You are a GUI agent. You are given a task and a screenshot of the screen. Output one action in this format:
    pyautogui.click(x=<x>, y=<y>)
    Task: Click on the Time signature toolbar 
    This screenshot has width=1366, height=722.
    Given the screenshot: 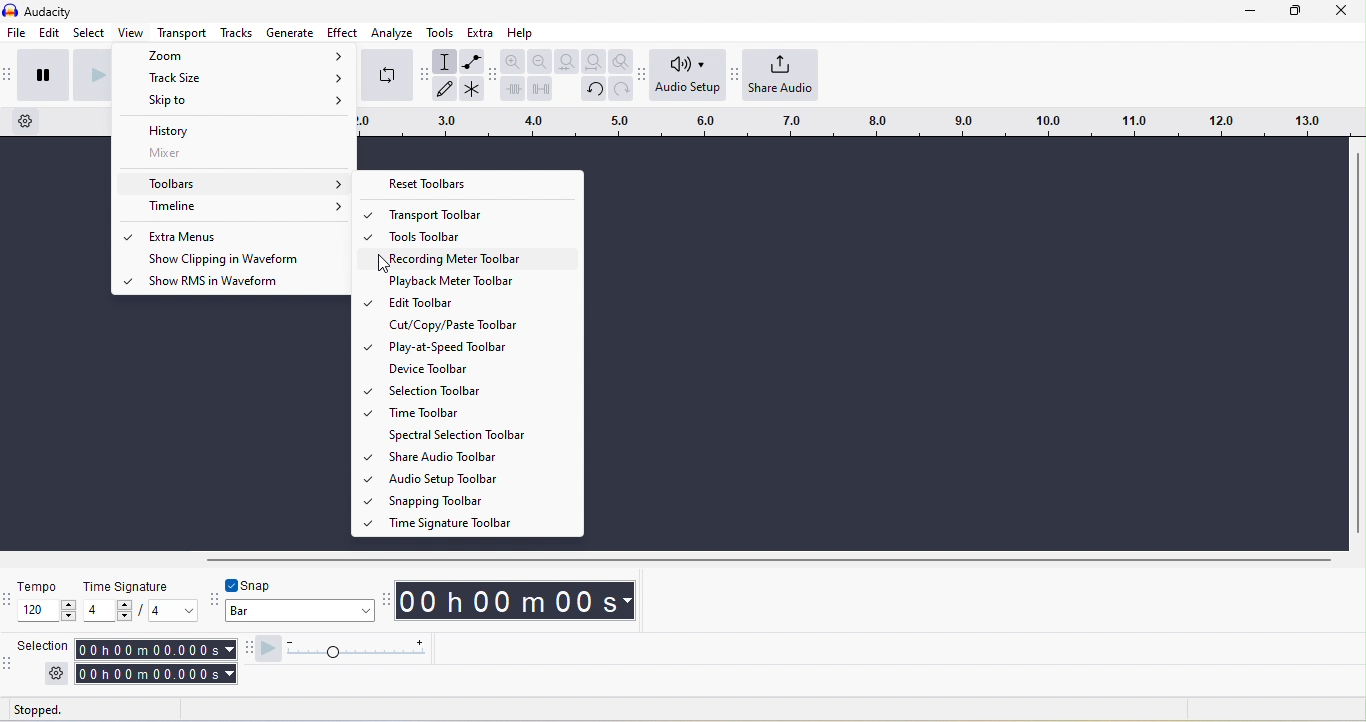 What is the action you would take?
    pyautogui.click(x=480, y=522)
    